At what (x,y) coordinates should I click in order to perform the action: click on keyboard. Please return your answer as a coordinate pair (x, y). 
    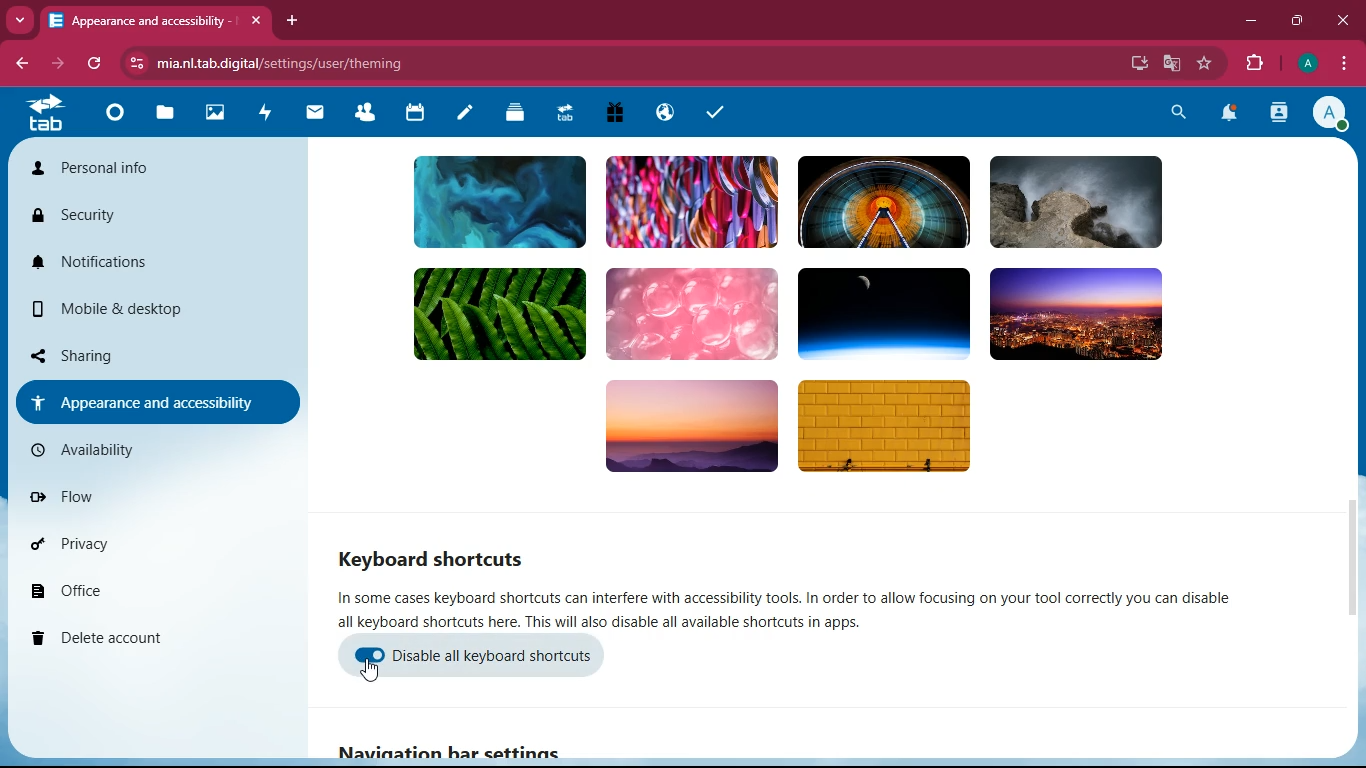
    Looking at the image, I should click on (437, 555).